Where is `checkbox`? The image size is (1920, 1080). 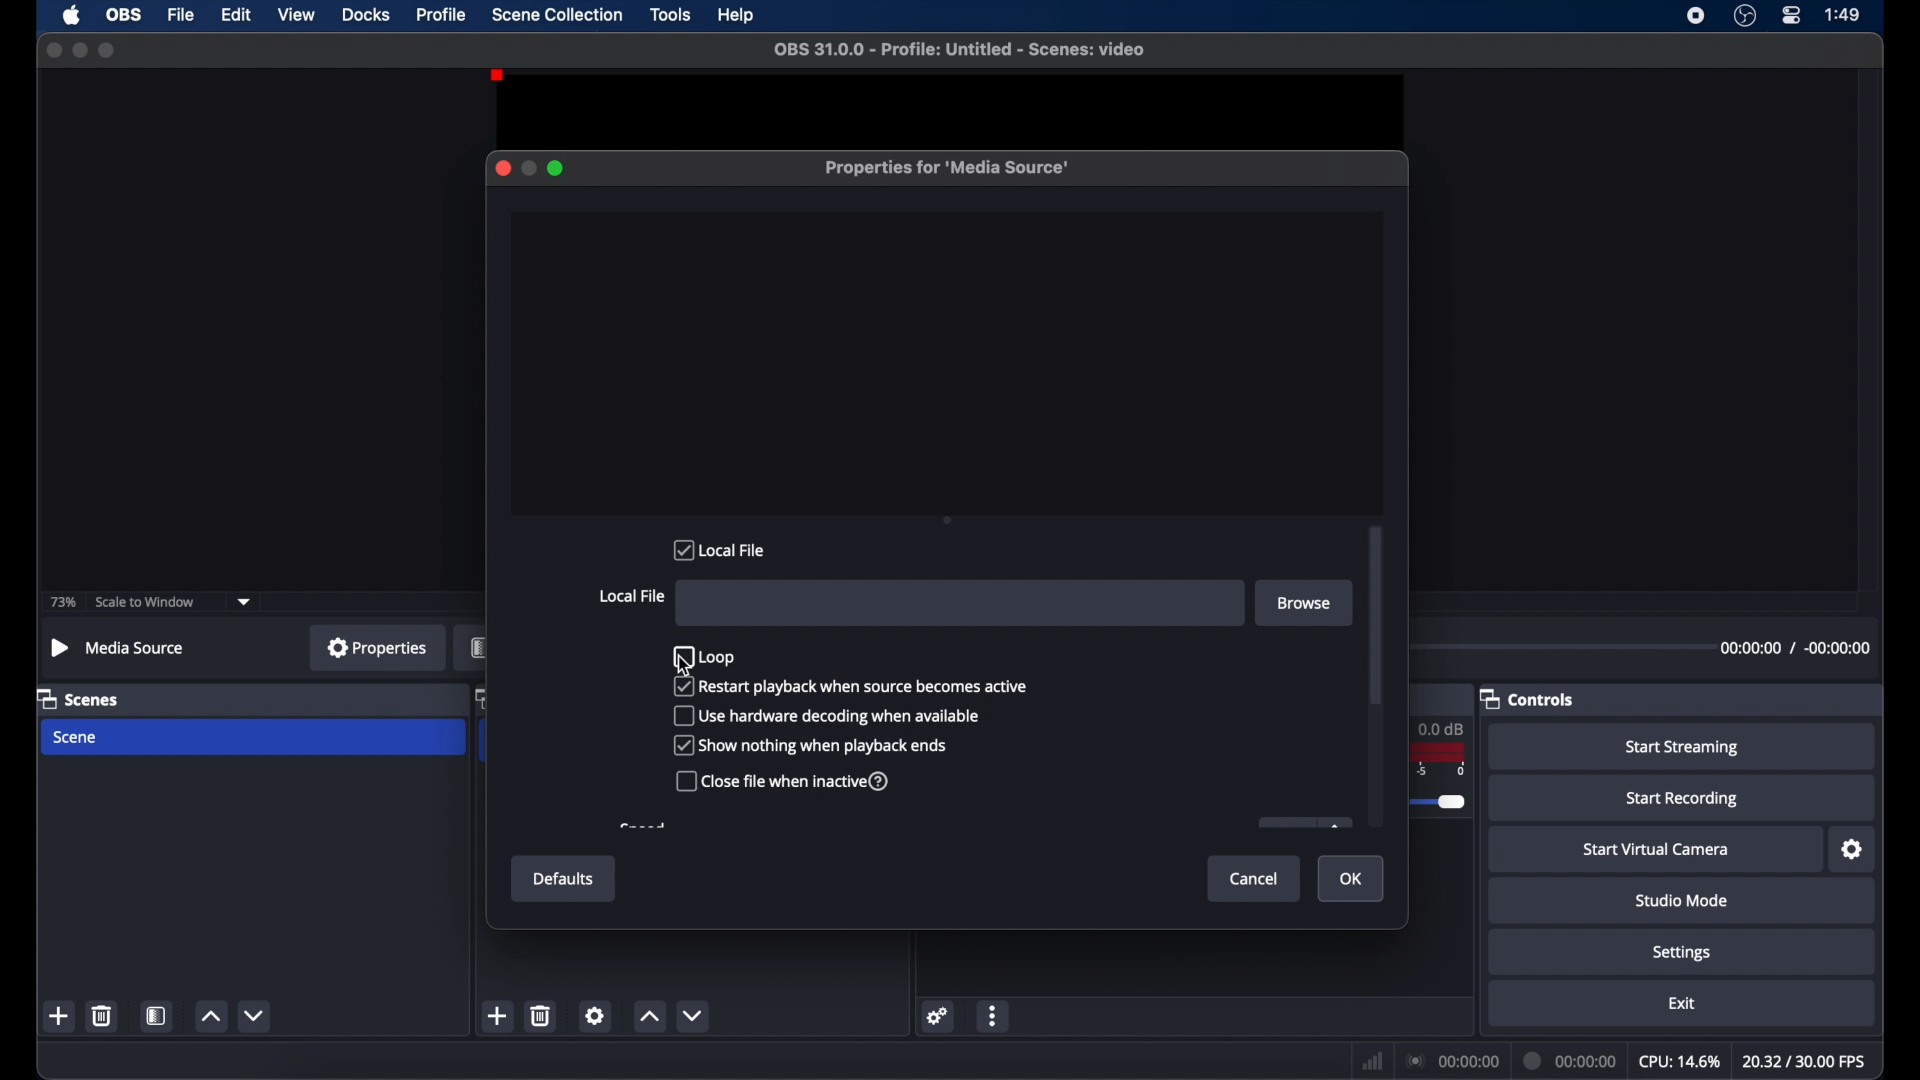
checkbox is located at coordinates (785, 781).